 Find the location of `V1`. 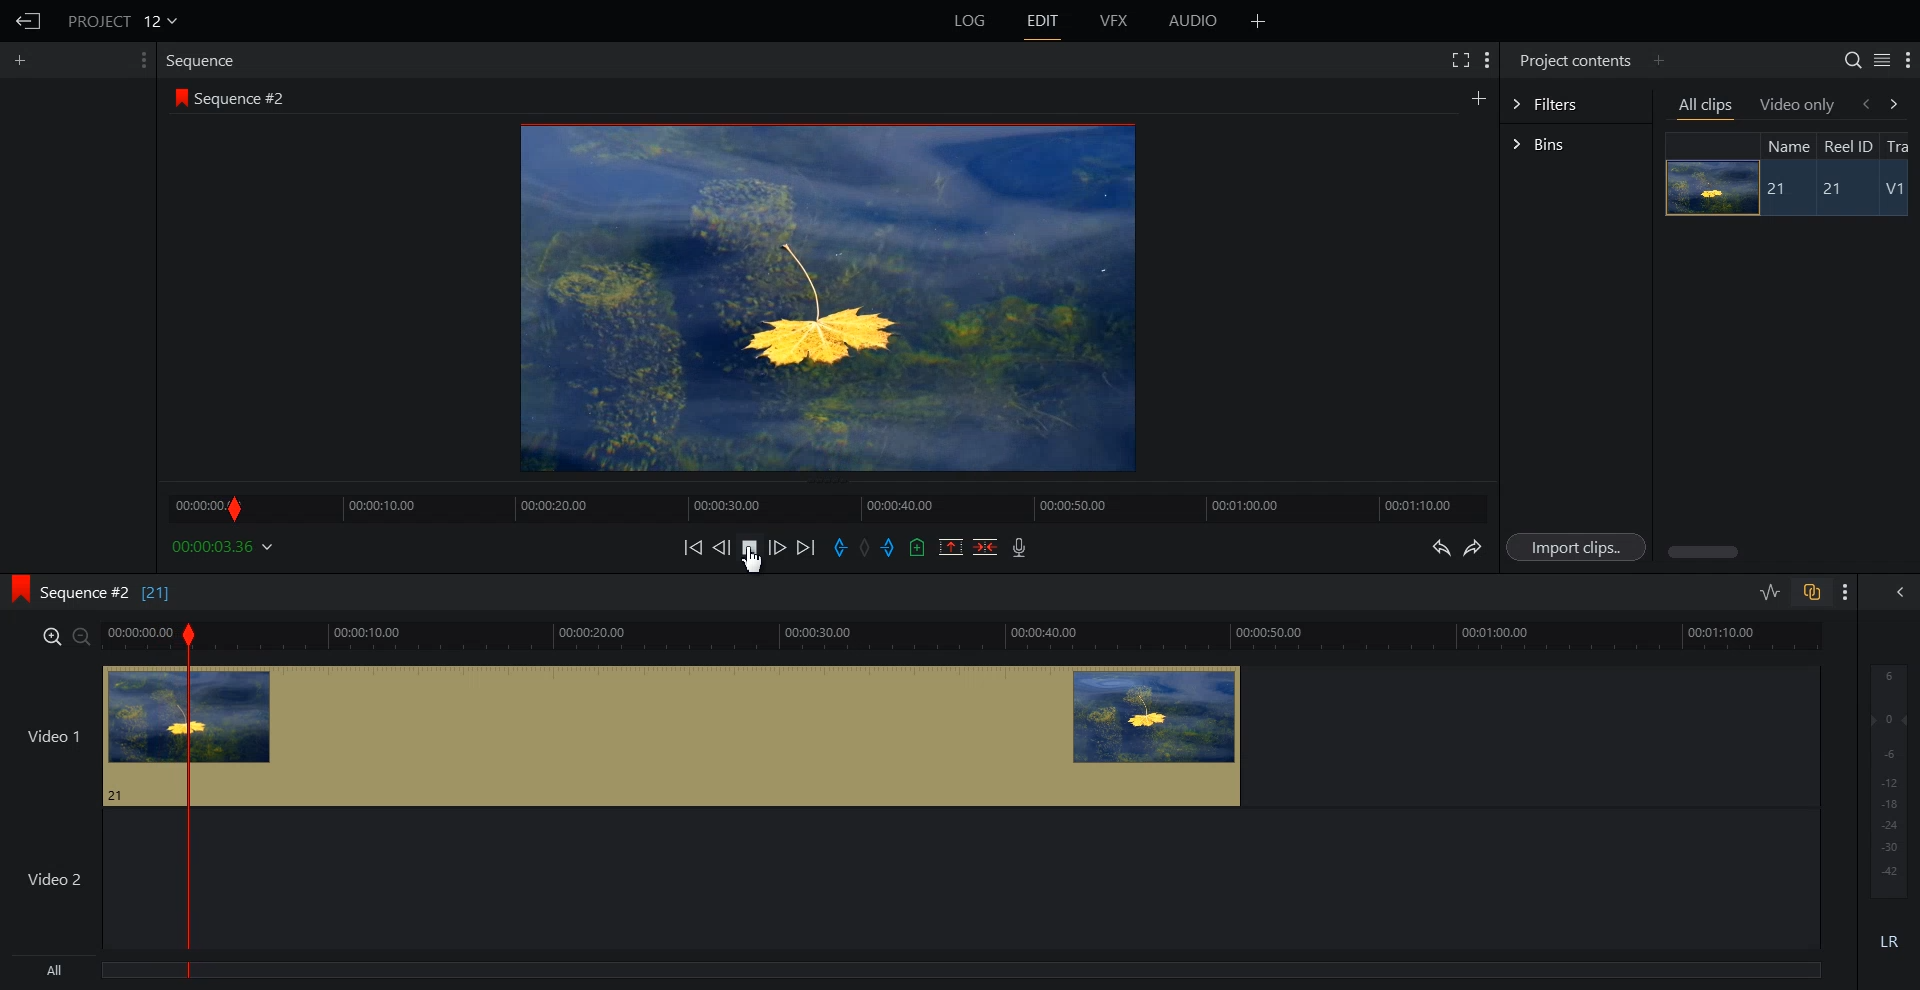

V1 is located at coordinates (1897, 191).